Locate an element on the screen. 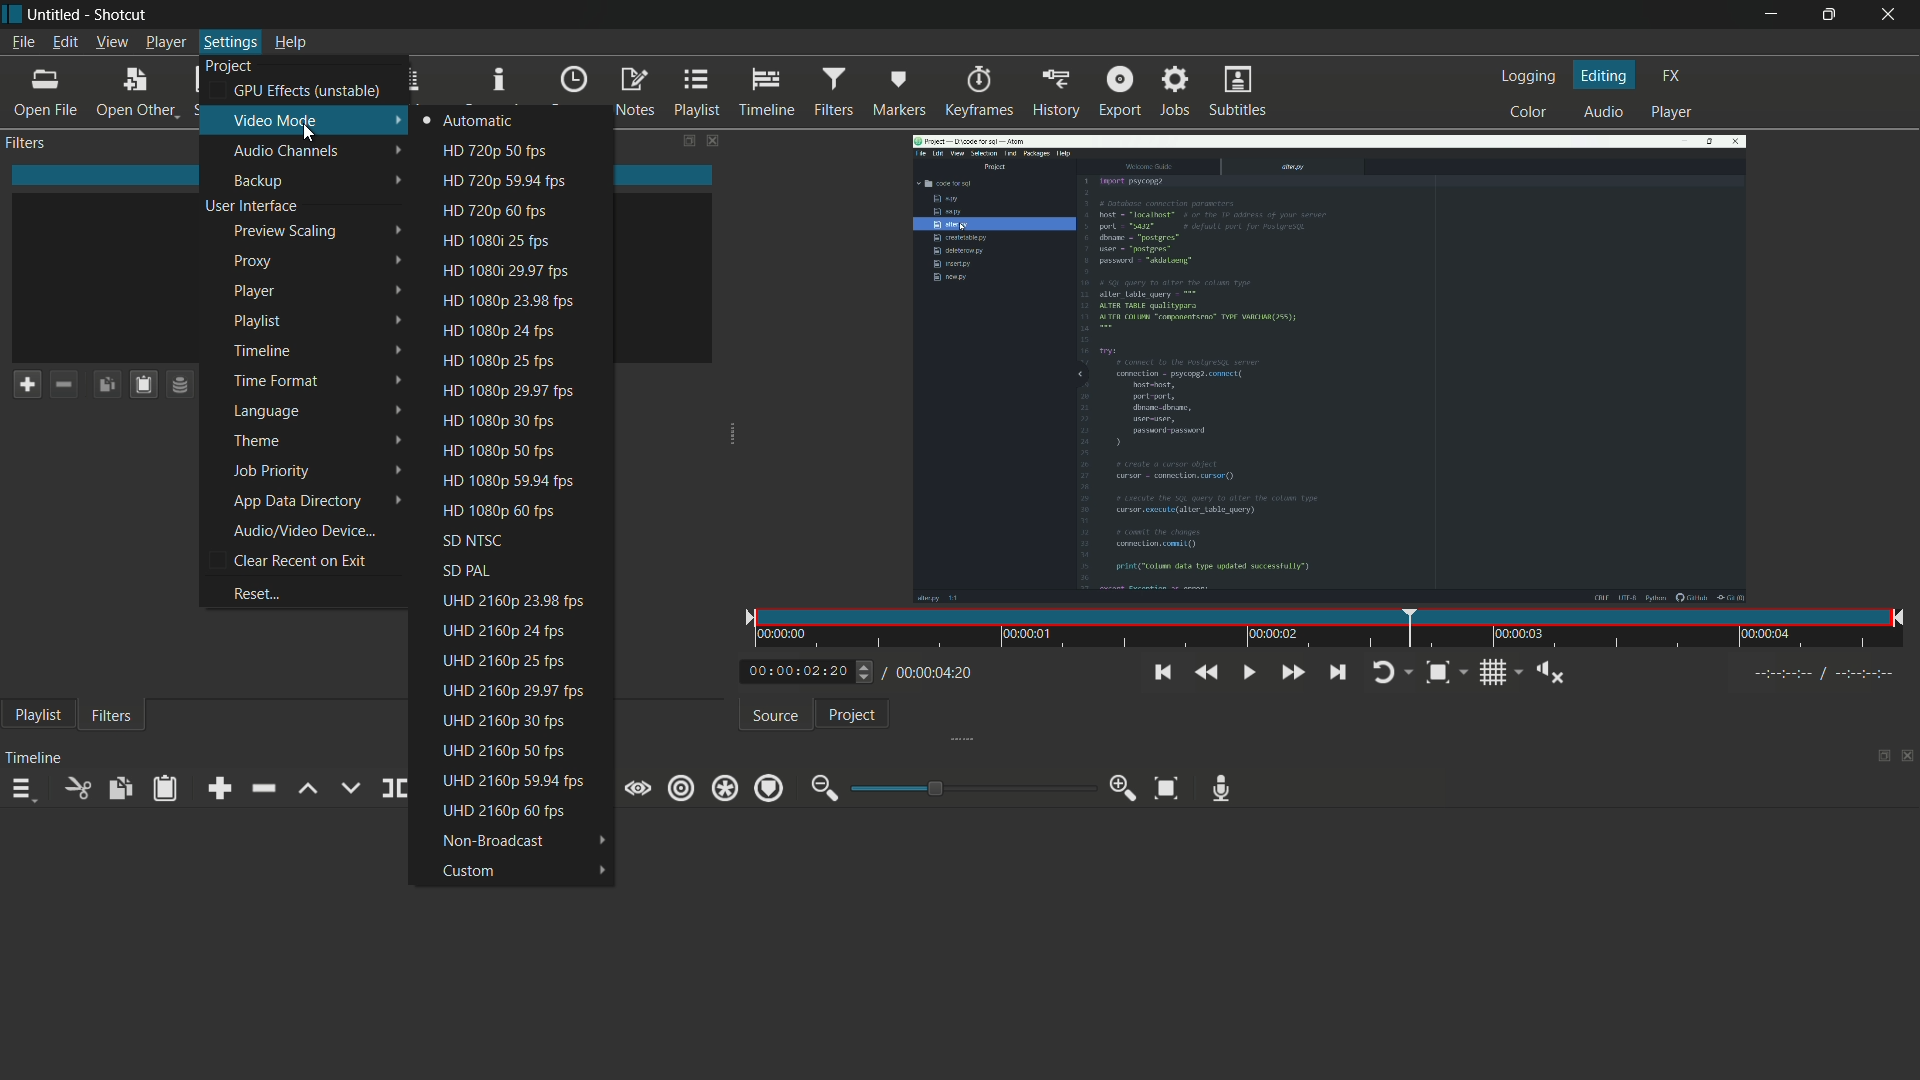 Image resolution: width=1920 pixels, height=1080 pixels. split at playhead is located at coordinates (393, 787).